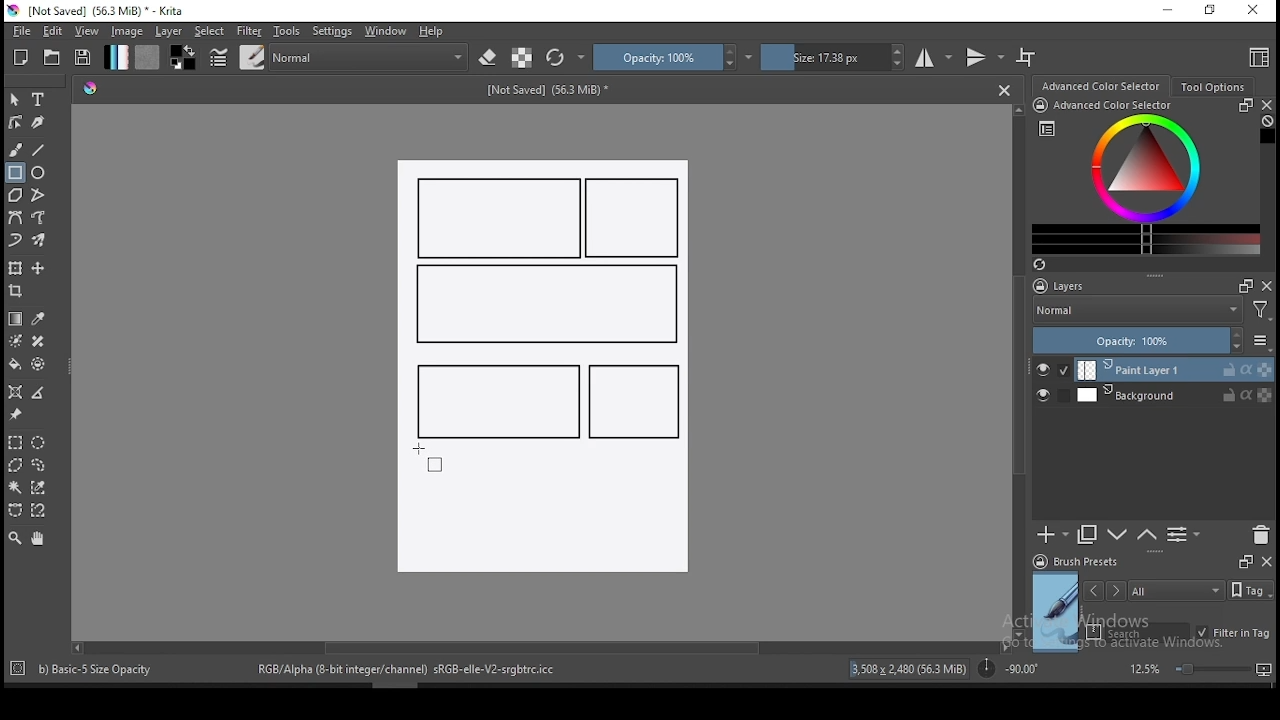  Describe the element at coordinates (39, 150) in the screenshot. I see `line tool` at that location.